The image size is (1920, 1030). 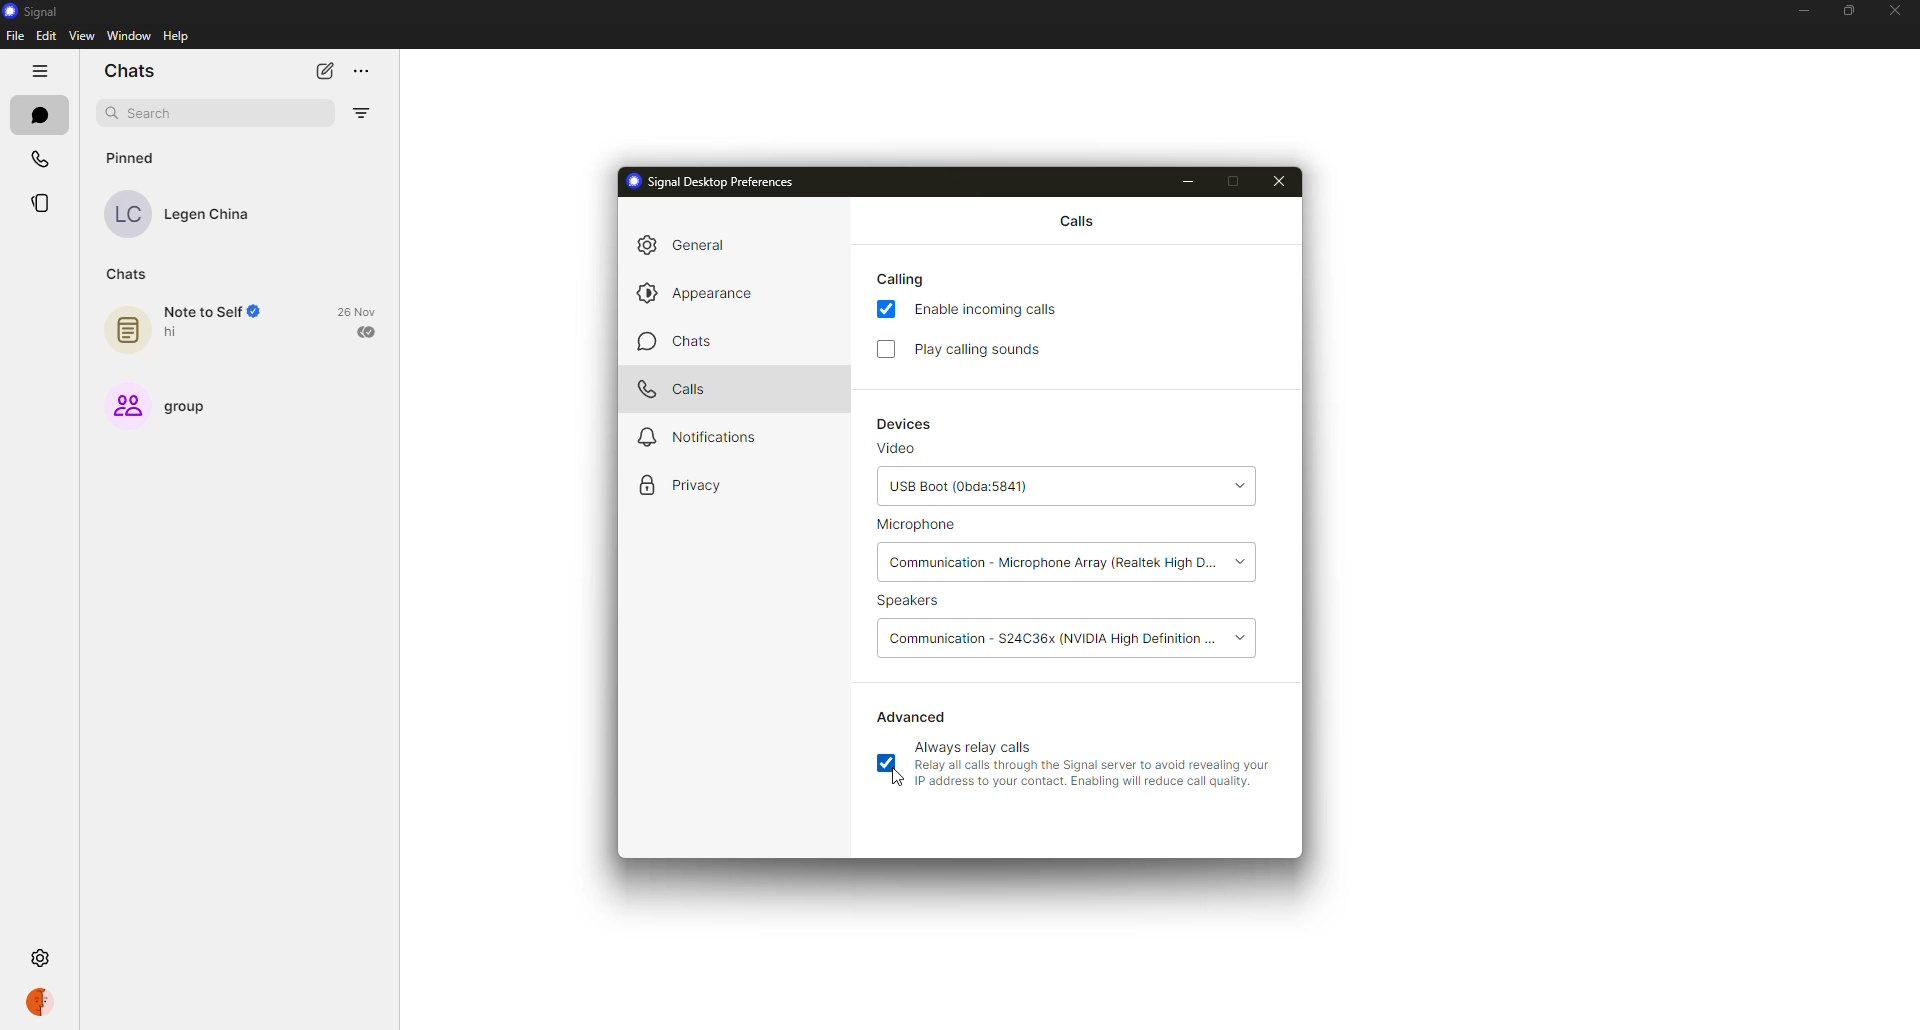 I want to click on more, so click(x=363, y=73).